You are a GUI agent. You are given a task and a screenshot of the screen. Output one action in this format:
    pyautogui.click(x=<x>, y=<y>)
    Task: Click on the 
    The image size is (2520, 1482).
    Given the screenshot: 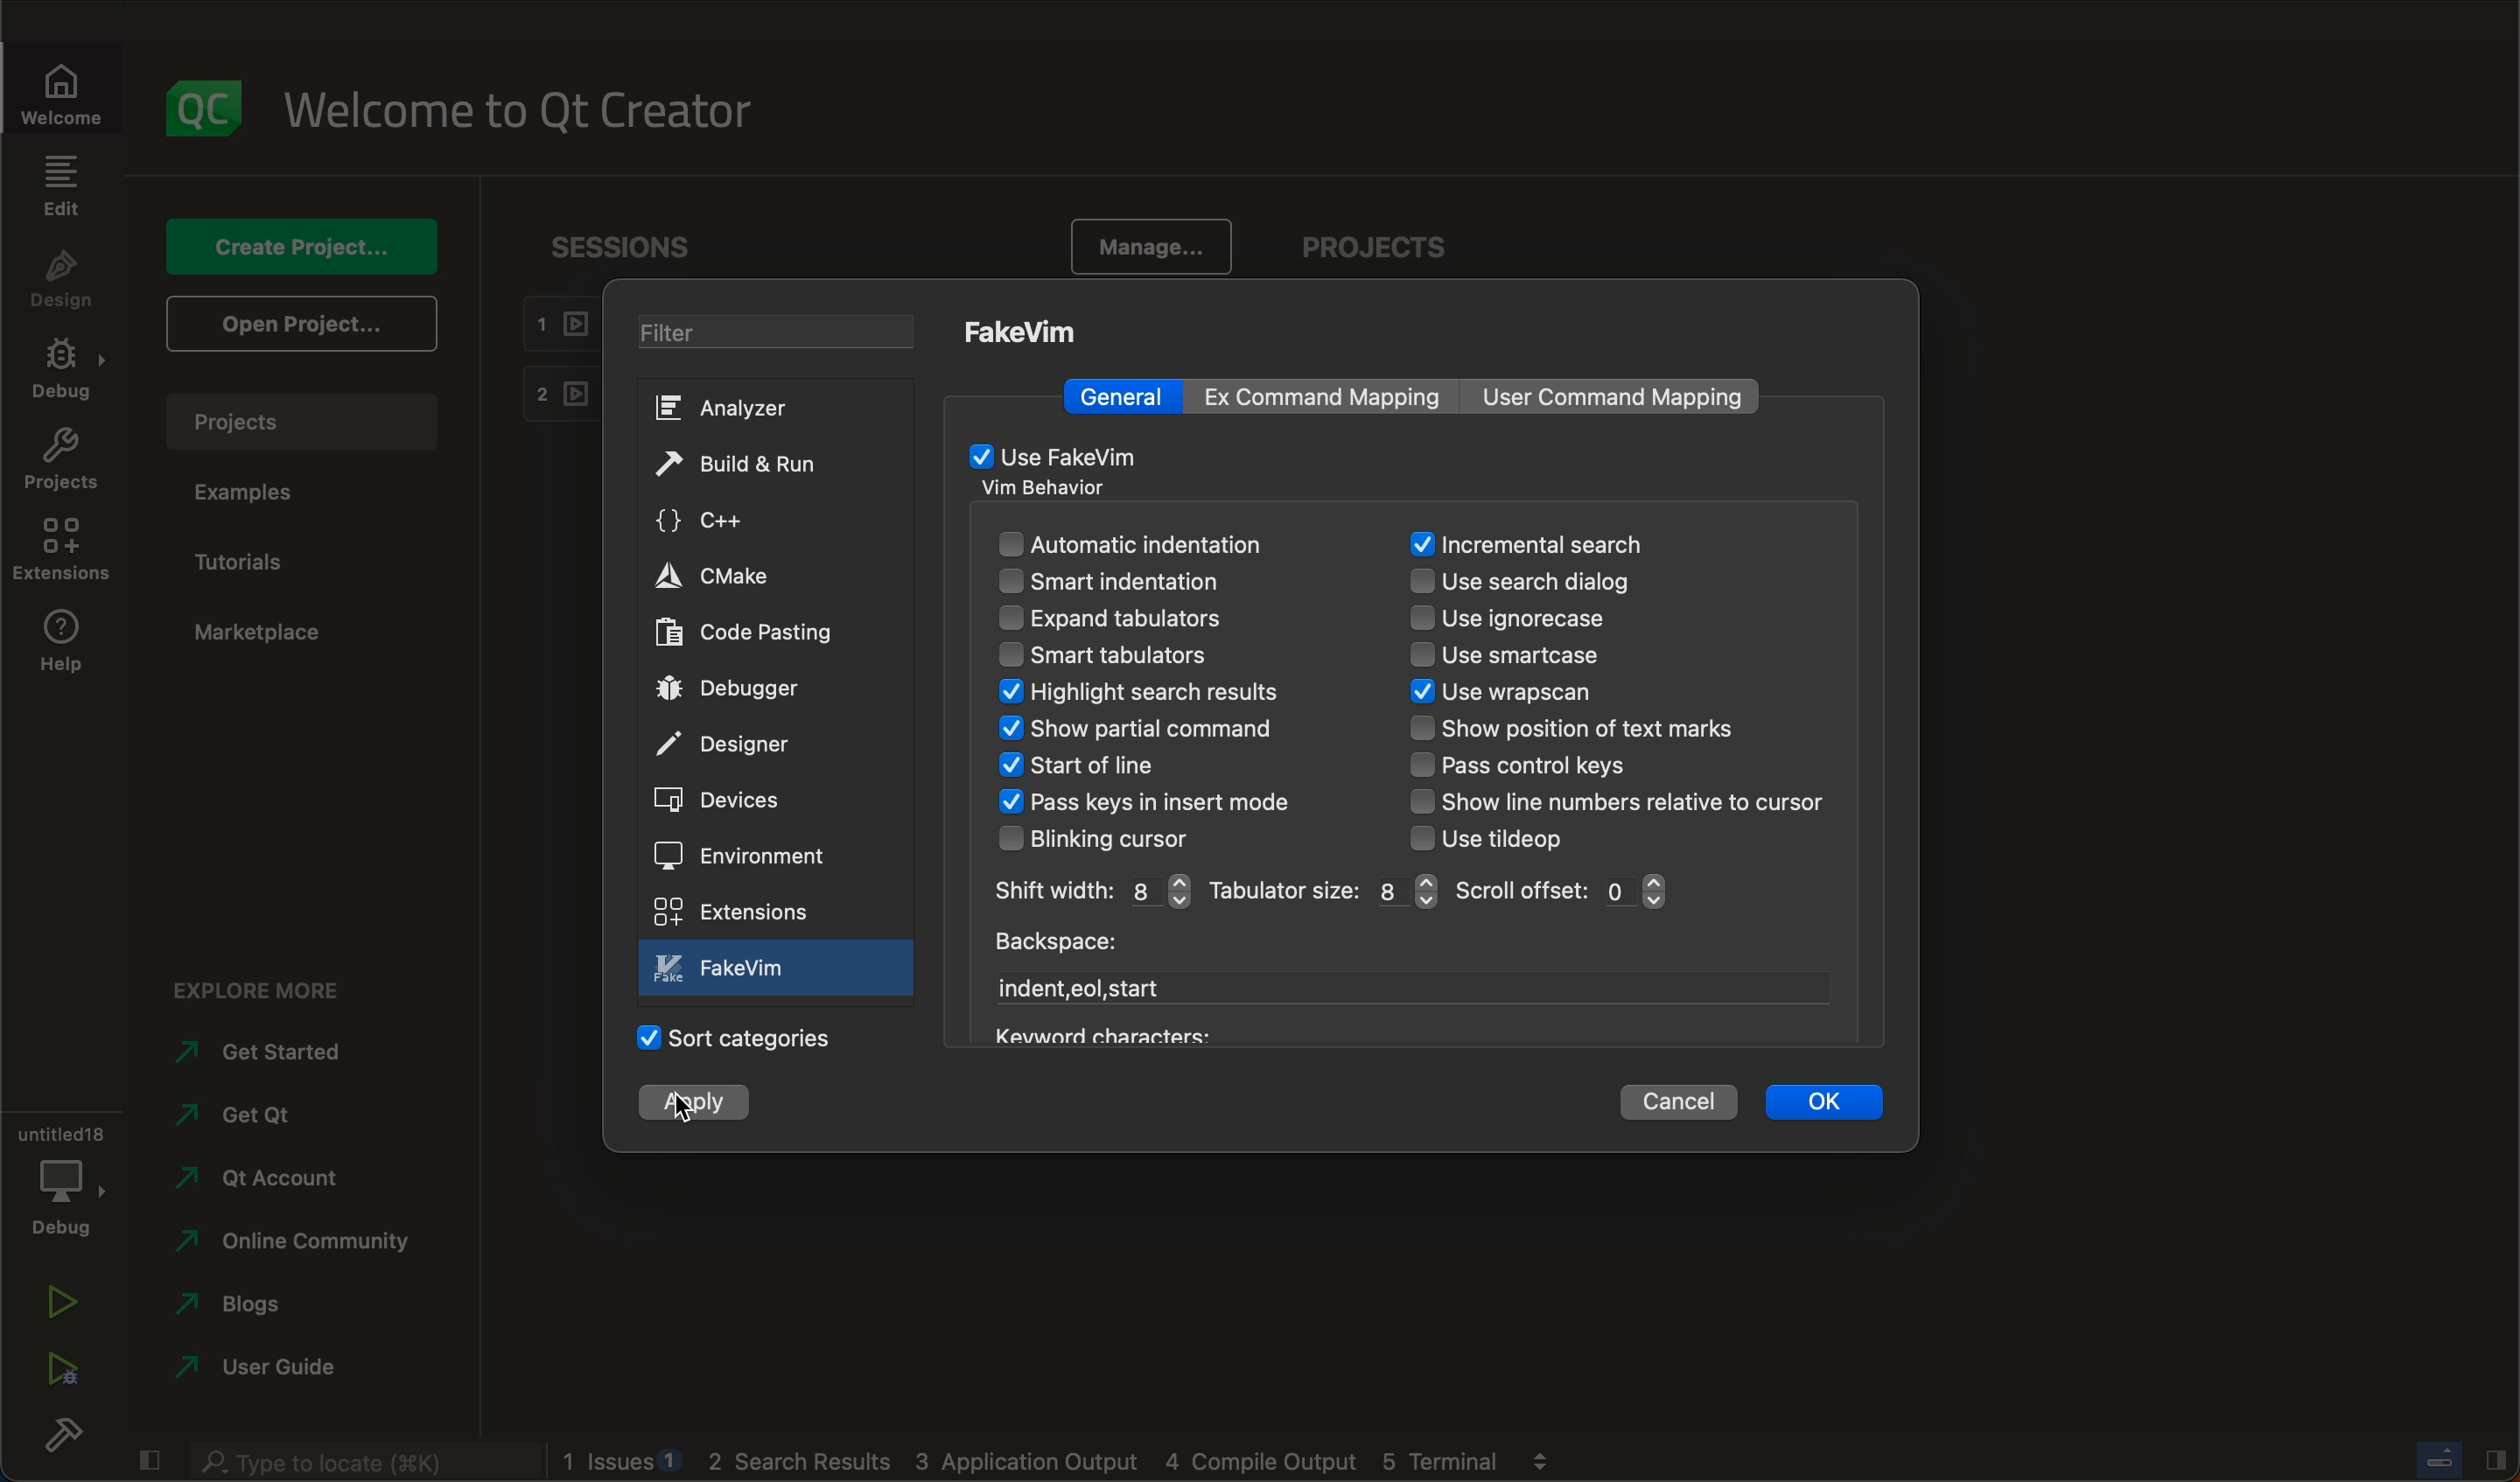 What is the action you would take?
    pyautogui.click(x=1260, y=1458)
    